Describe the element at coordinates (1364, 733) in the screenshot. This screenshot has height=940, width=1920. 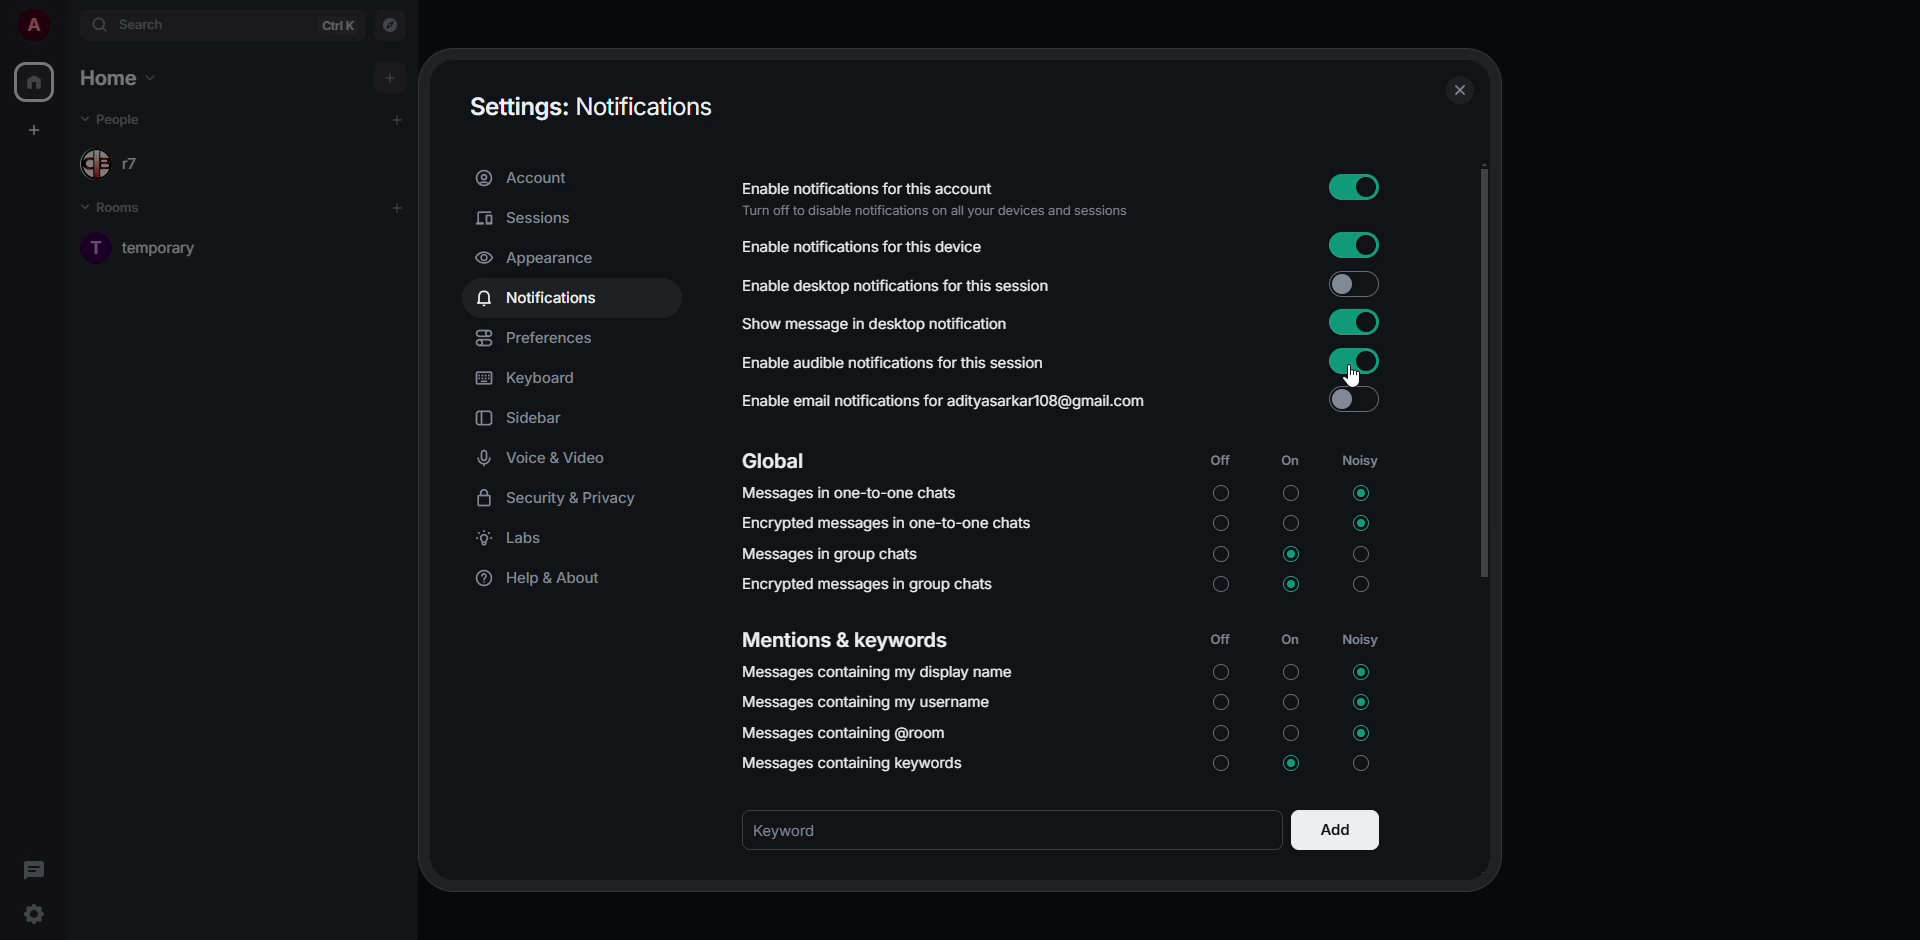
I see `selected` at that location.